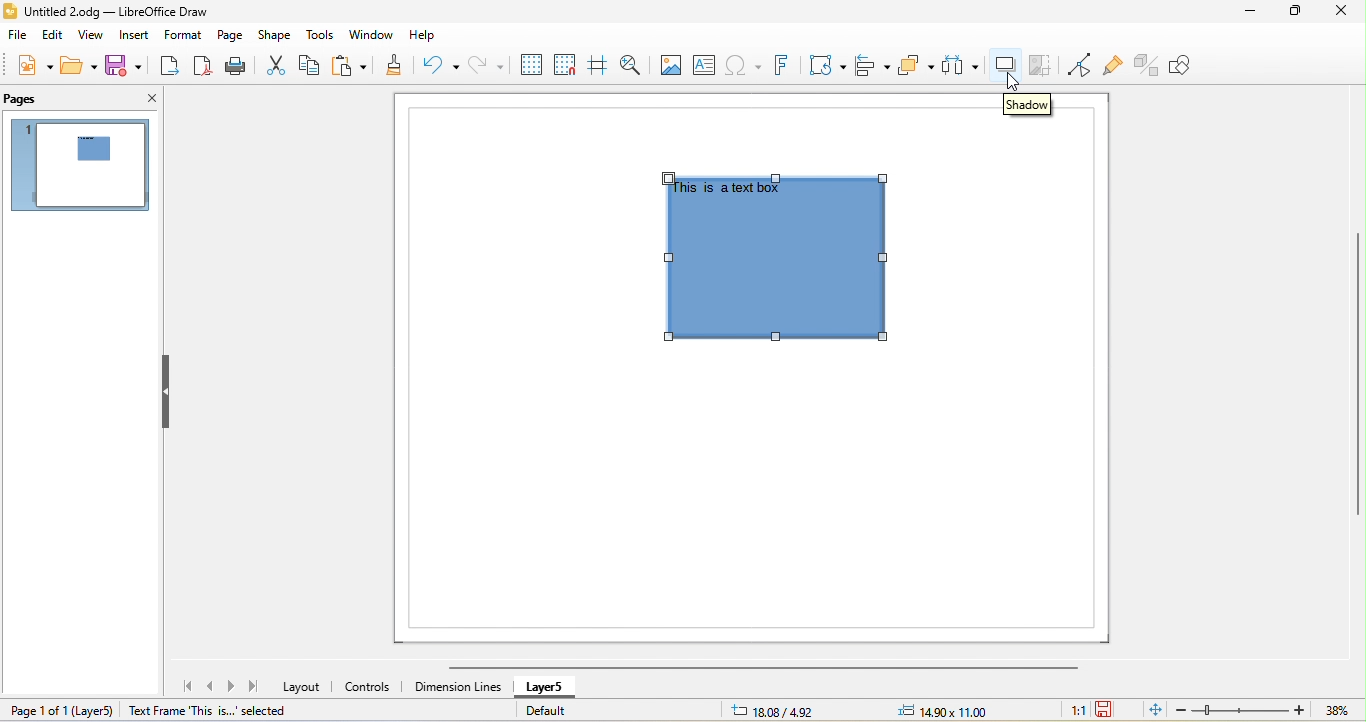 This screenshot has width=1366, height=722. Describe the element at coordinates (275, 35) in the screenshot. I see `shape` at that location.